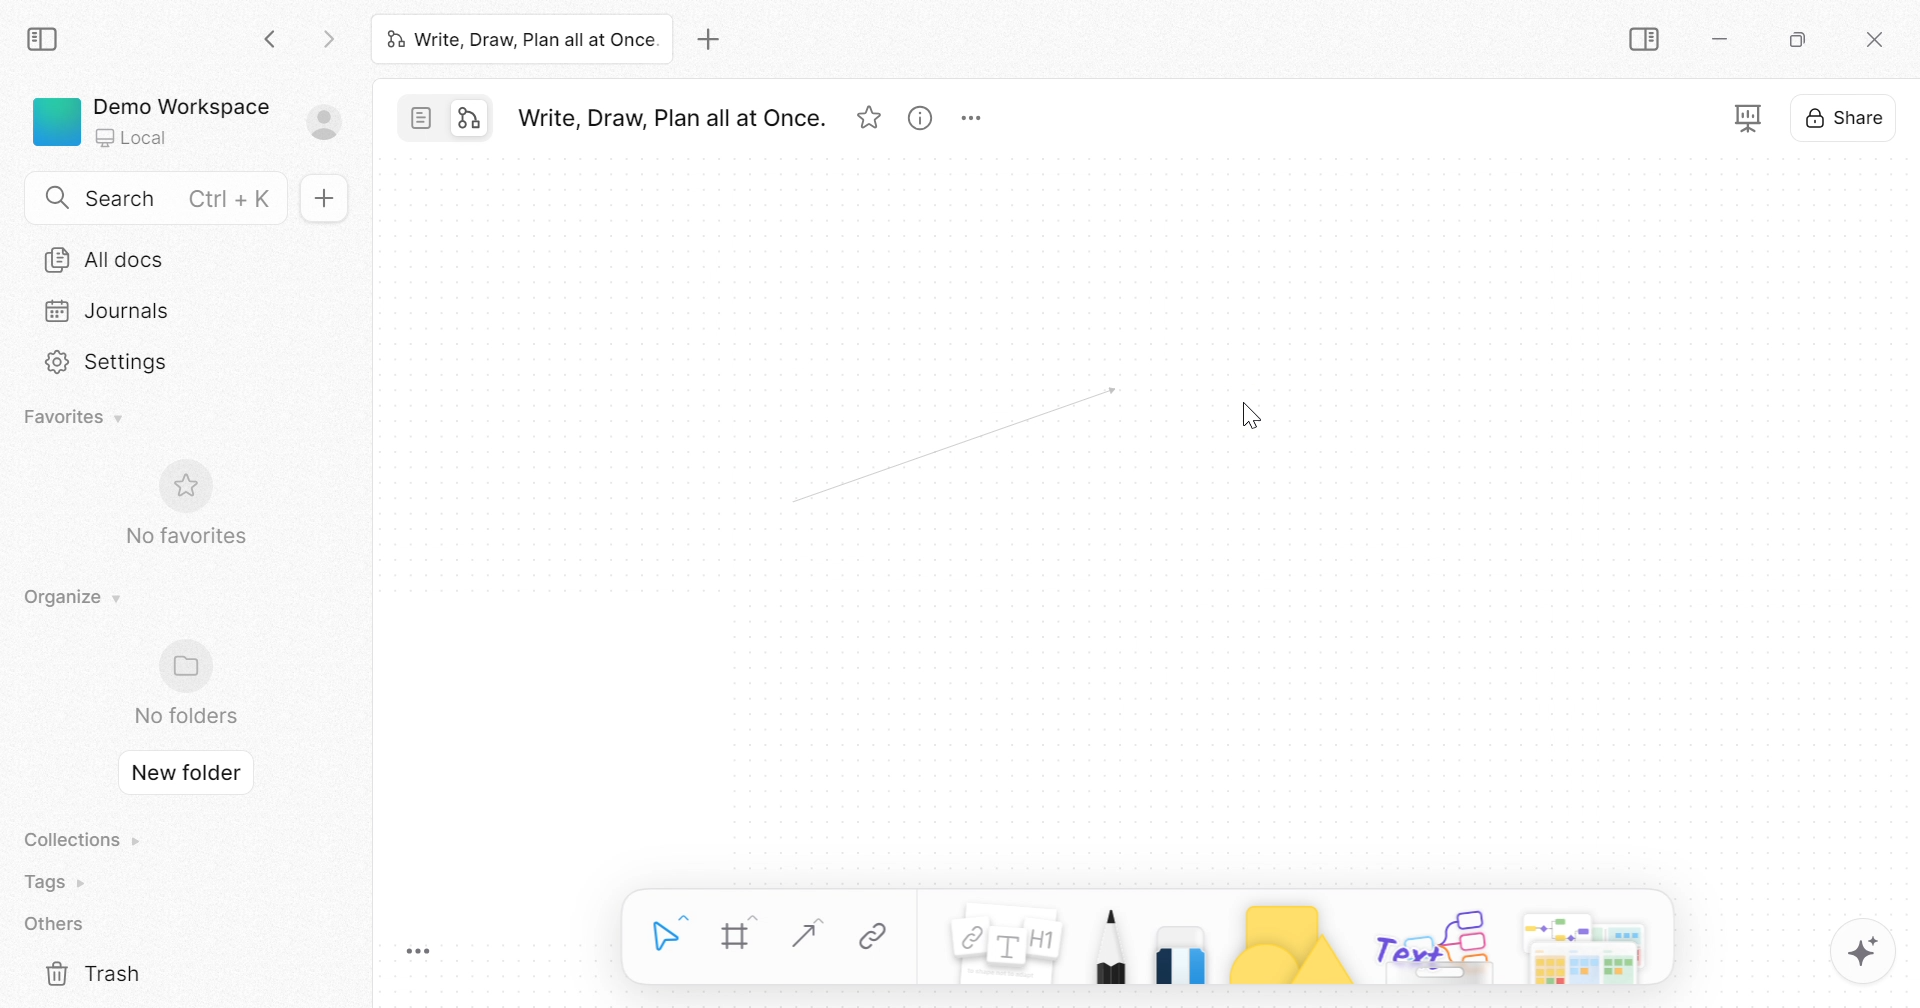 This screenshot has height=1008, width=1920. Describe the element at coordinates (712, 39) in the screenshot. I see `Add new tab` at that location.